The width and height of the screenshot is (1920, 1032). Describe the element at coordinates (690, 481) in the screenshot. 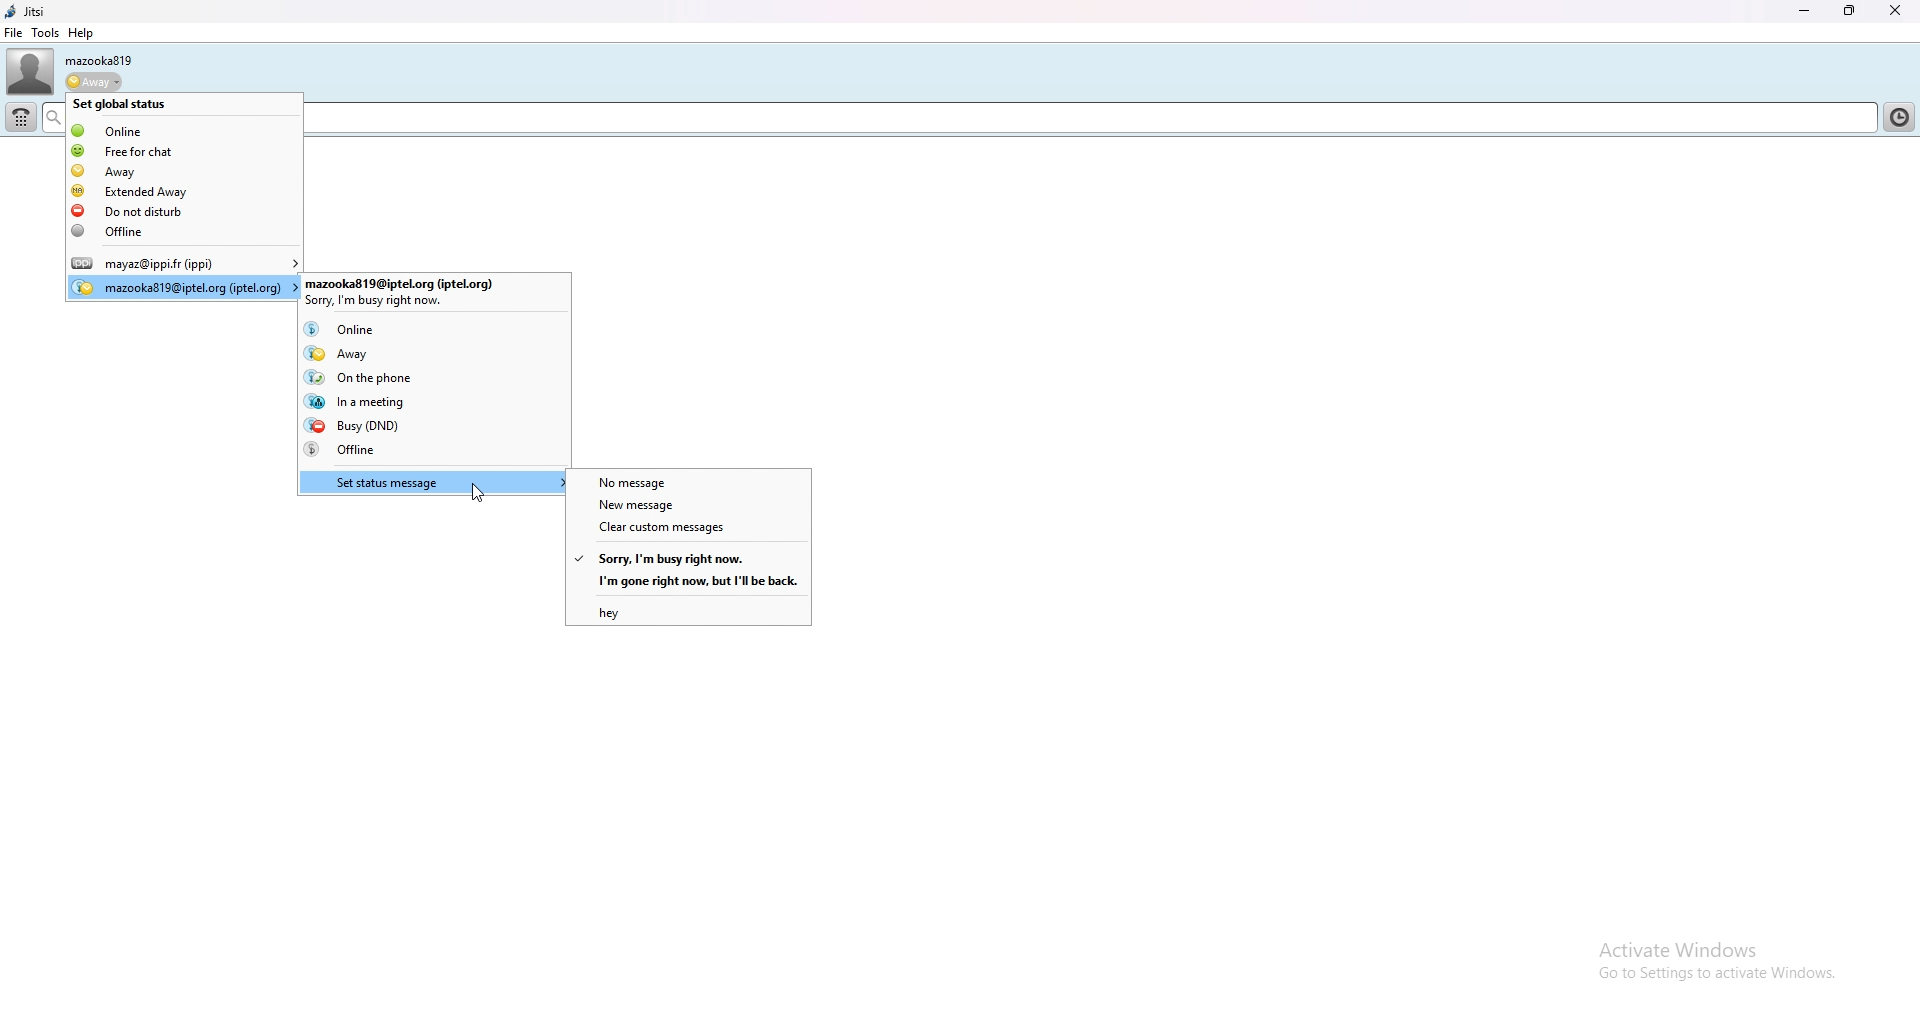

I see `no message` at that location.